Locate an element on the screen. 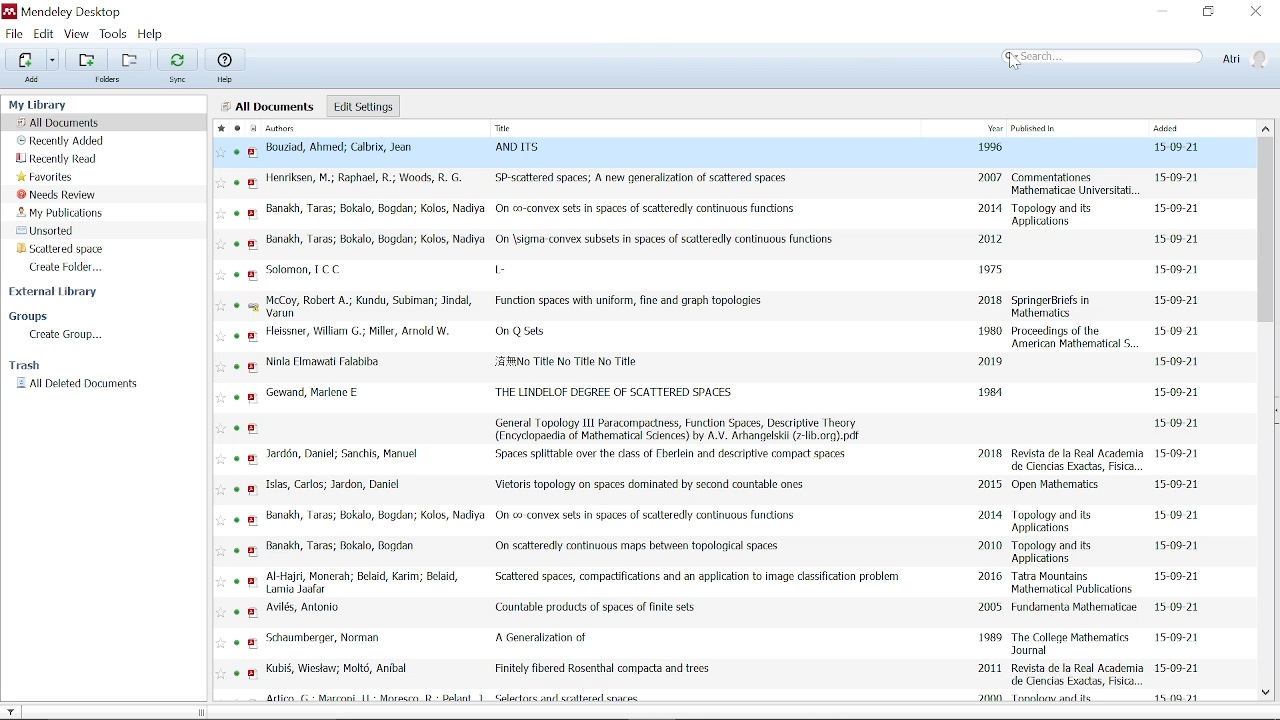 This screenshot has width=1280, height=720. ‘Banakh, Taras; Bokalo, Bogdan; Kolos, Nadiya On co-convex sets in spaces of scatteredly continuous functions. 2014 Topology and its applications 15-09-21 is located at coordinates (728, 213).